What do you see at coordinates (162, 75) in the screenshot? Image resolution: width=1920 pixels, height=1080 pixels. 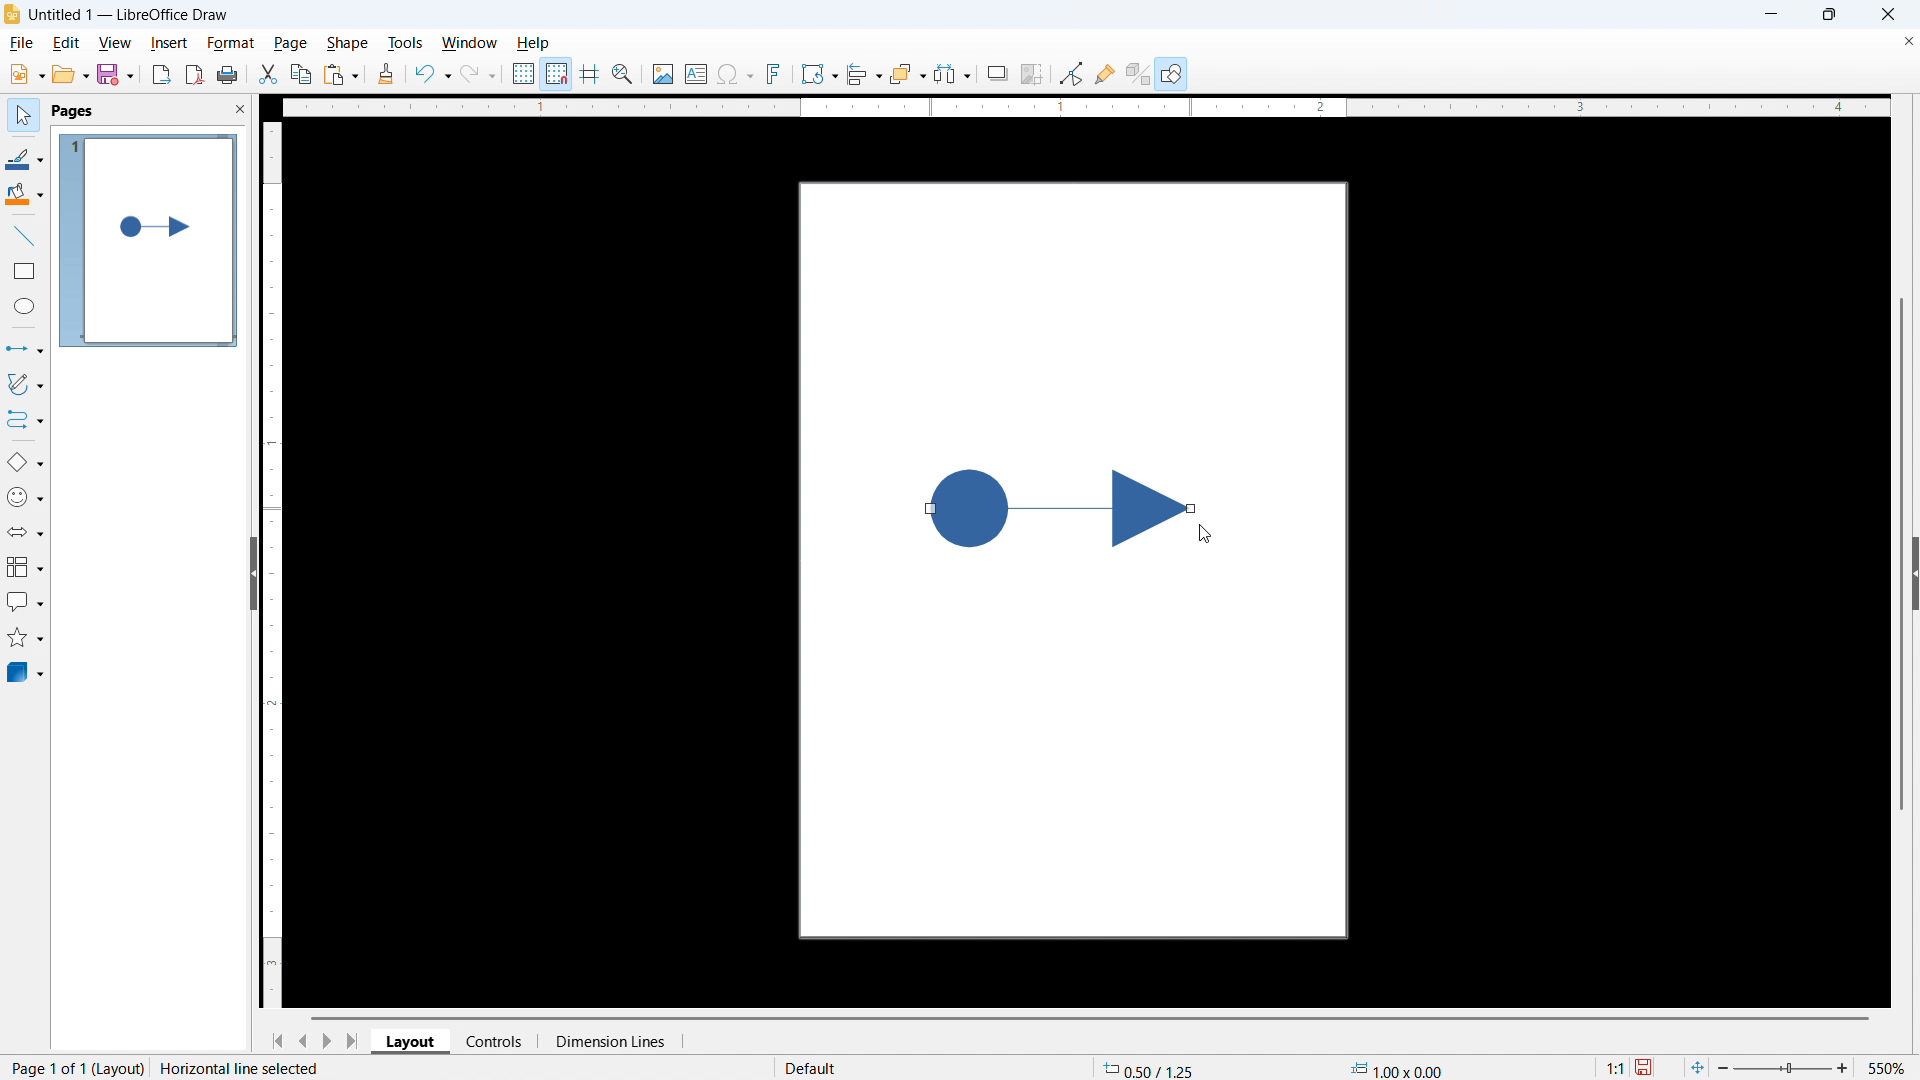 I see `Export ` at bounding box center [162, 75].